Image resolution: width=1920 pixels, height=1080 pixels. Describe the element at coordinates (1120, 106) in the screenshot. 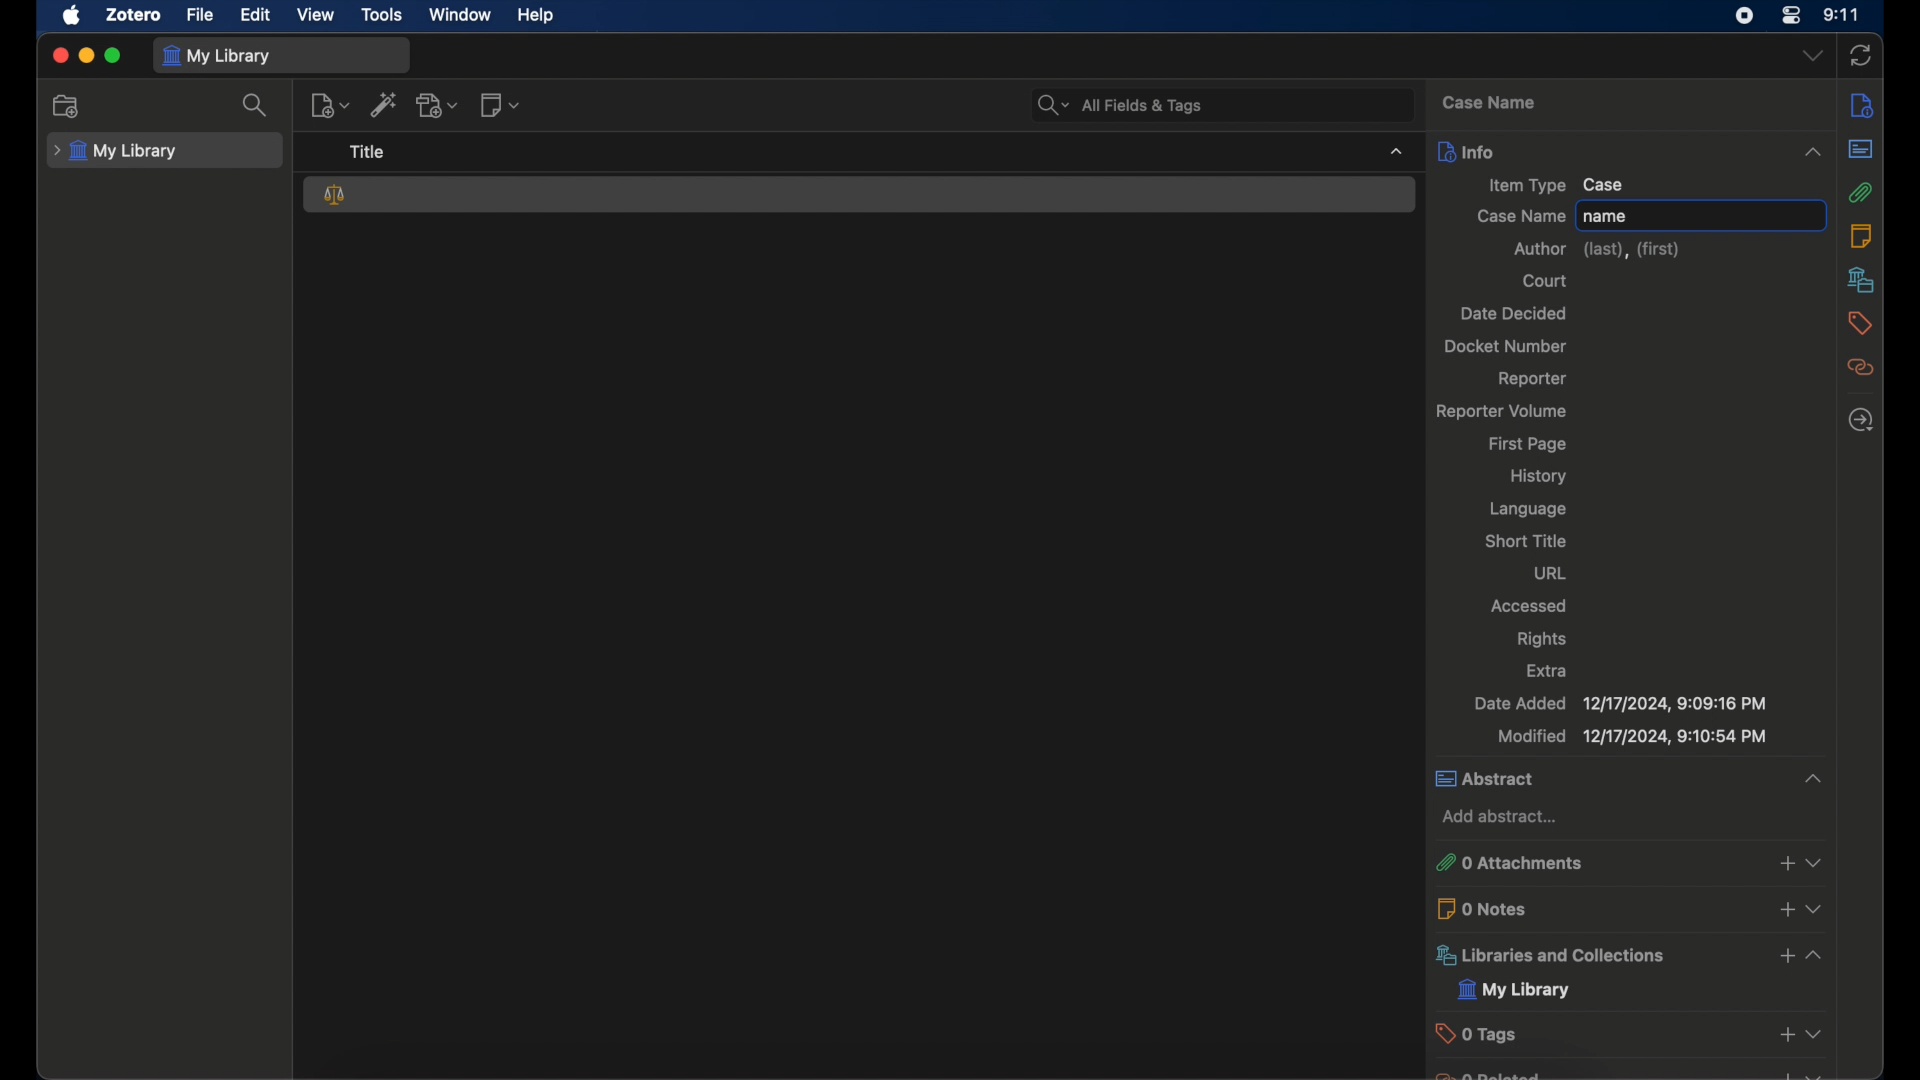

I see `all fields and tags` at that location.